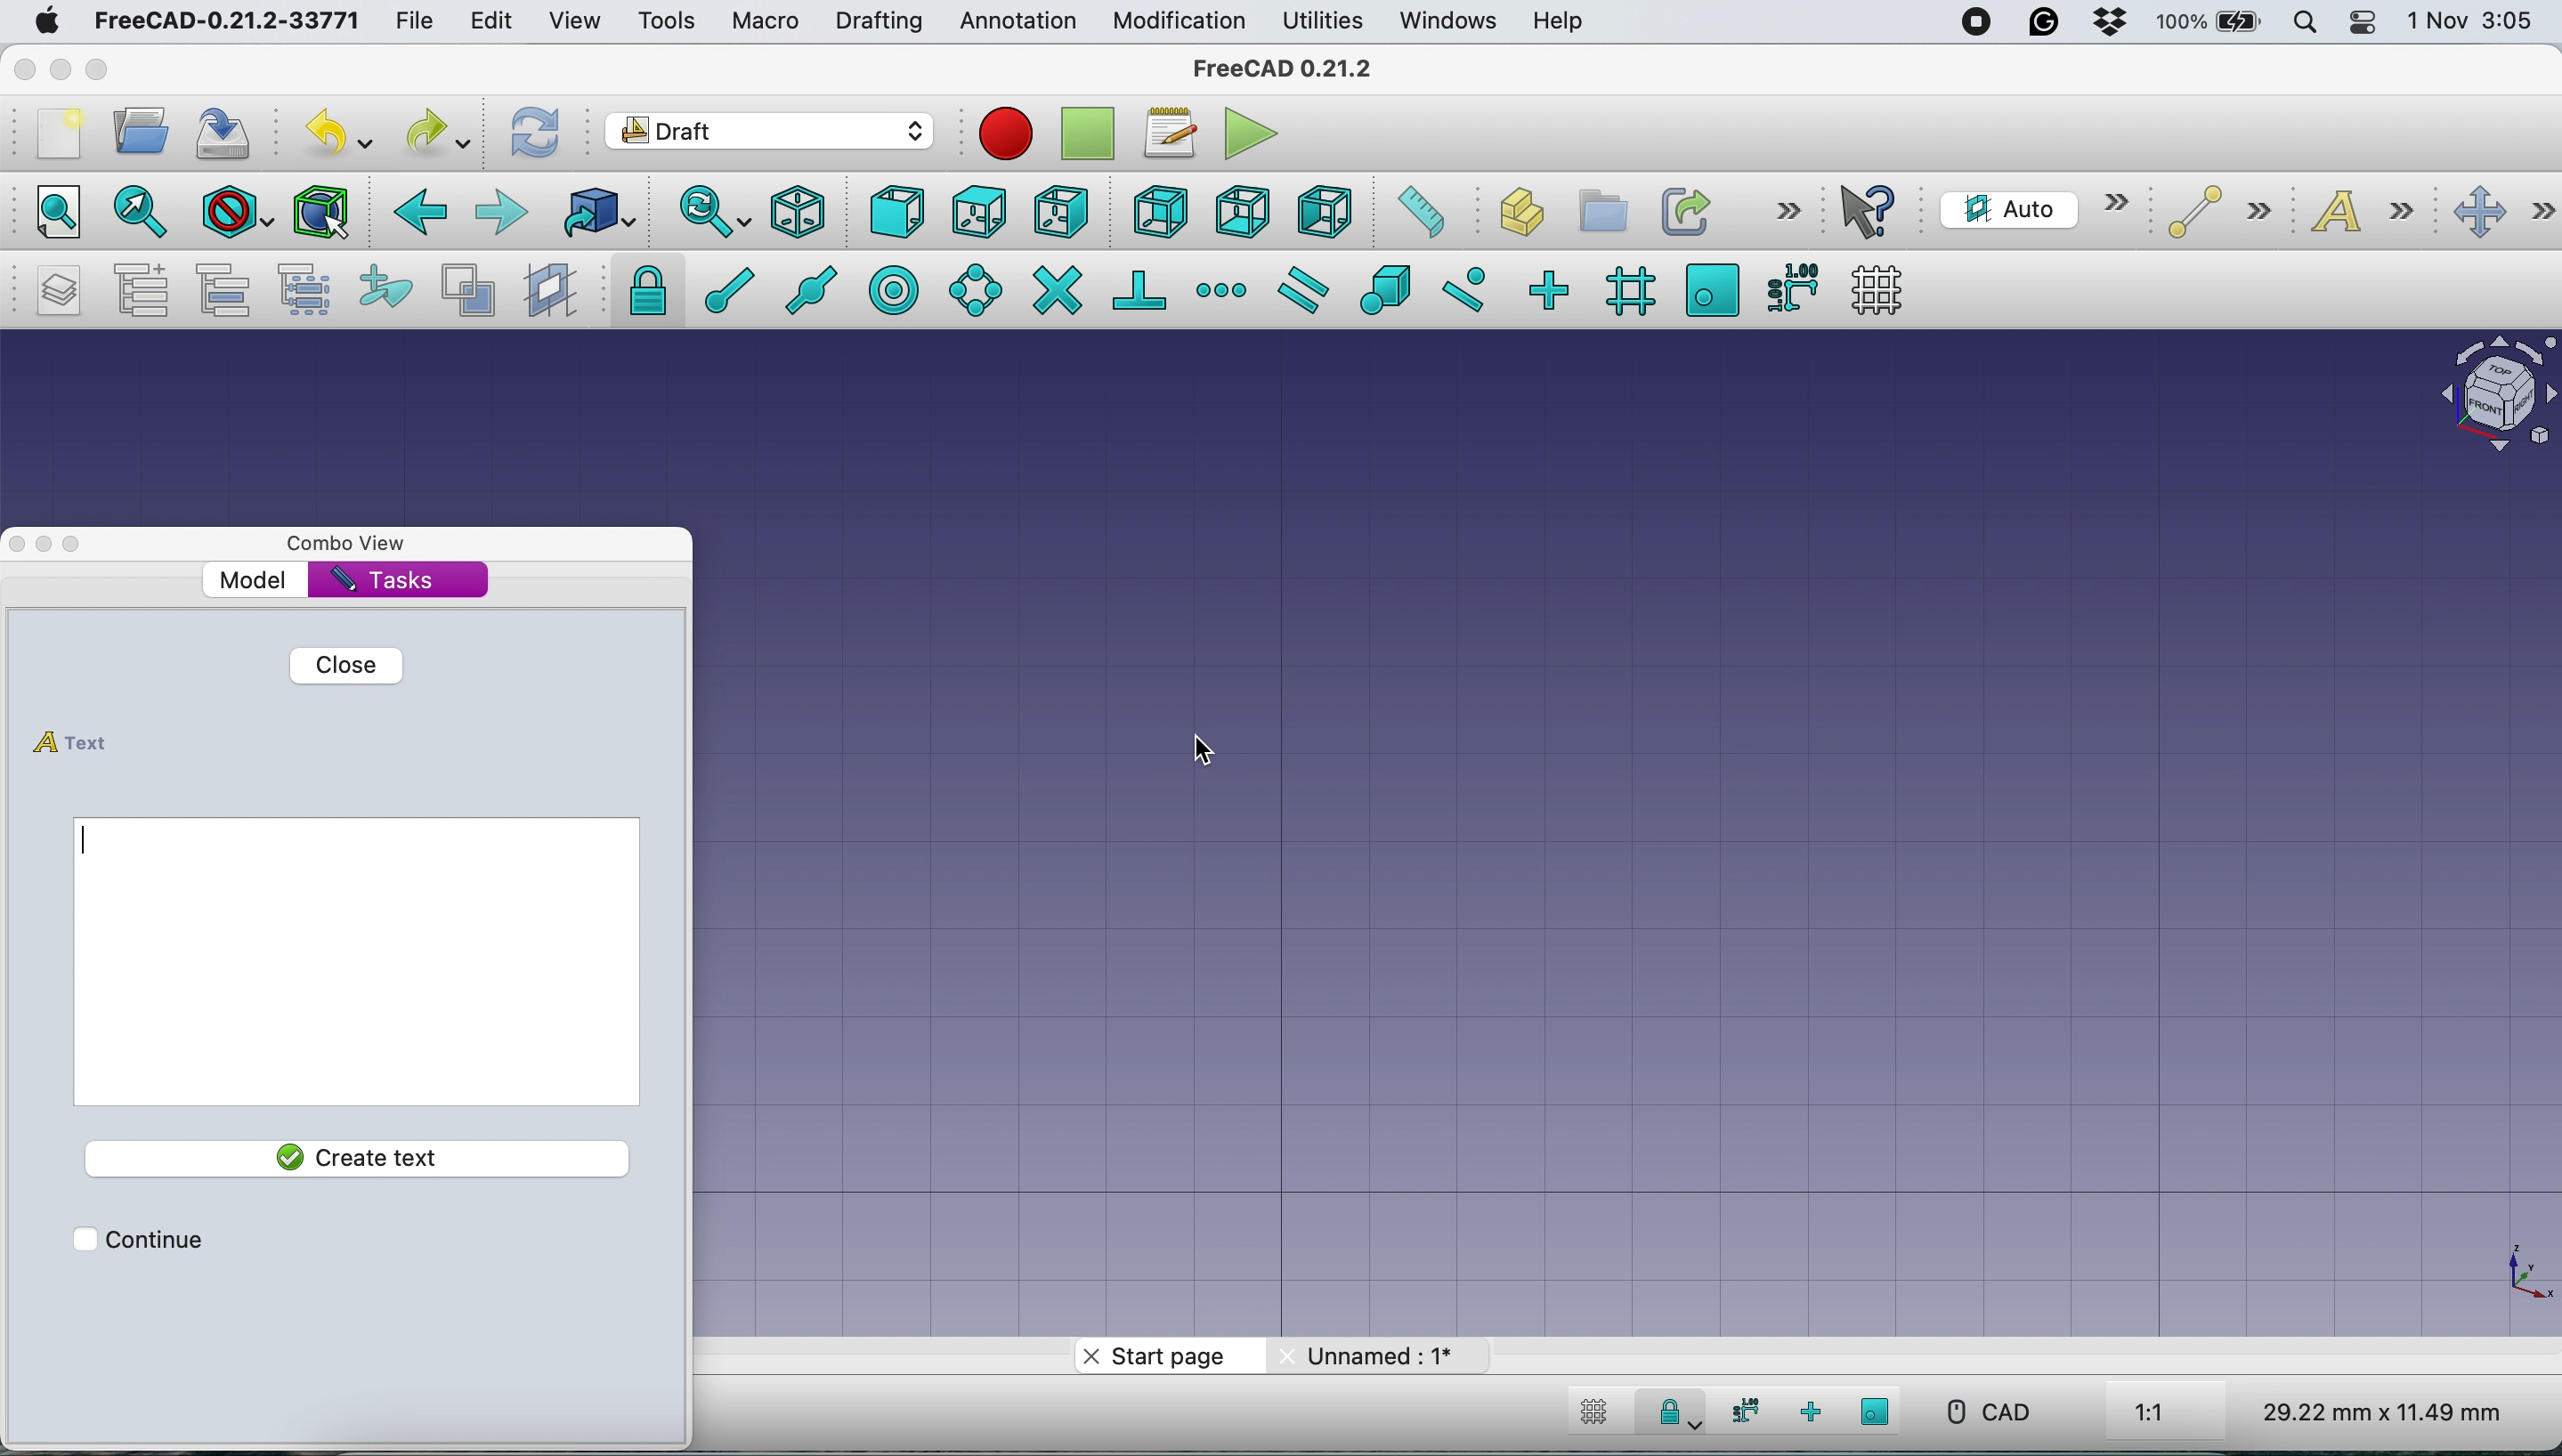 This screenshot has height=1456, width=2562. I want to click on toggle grid, so click(1877, 290).